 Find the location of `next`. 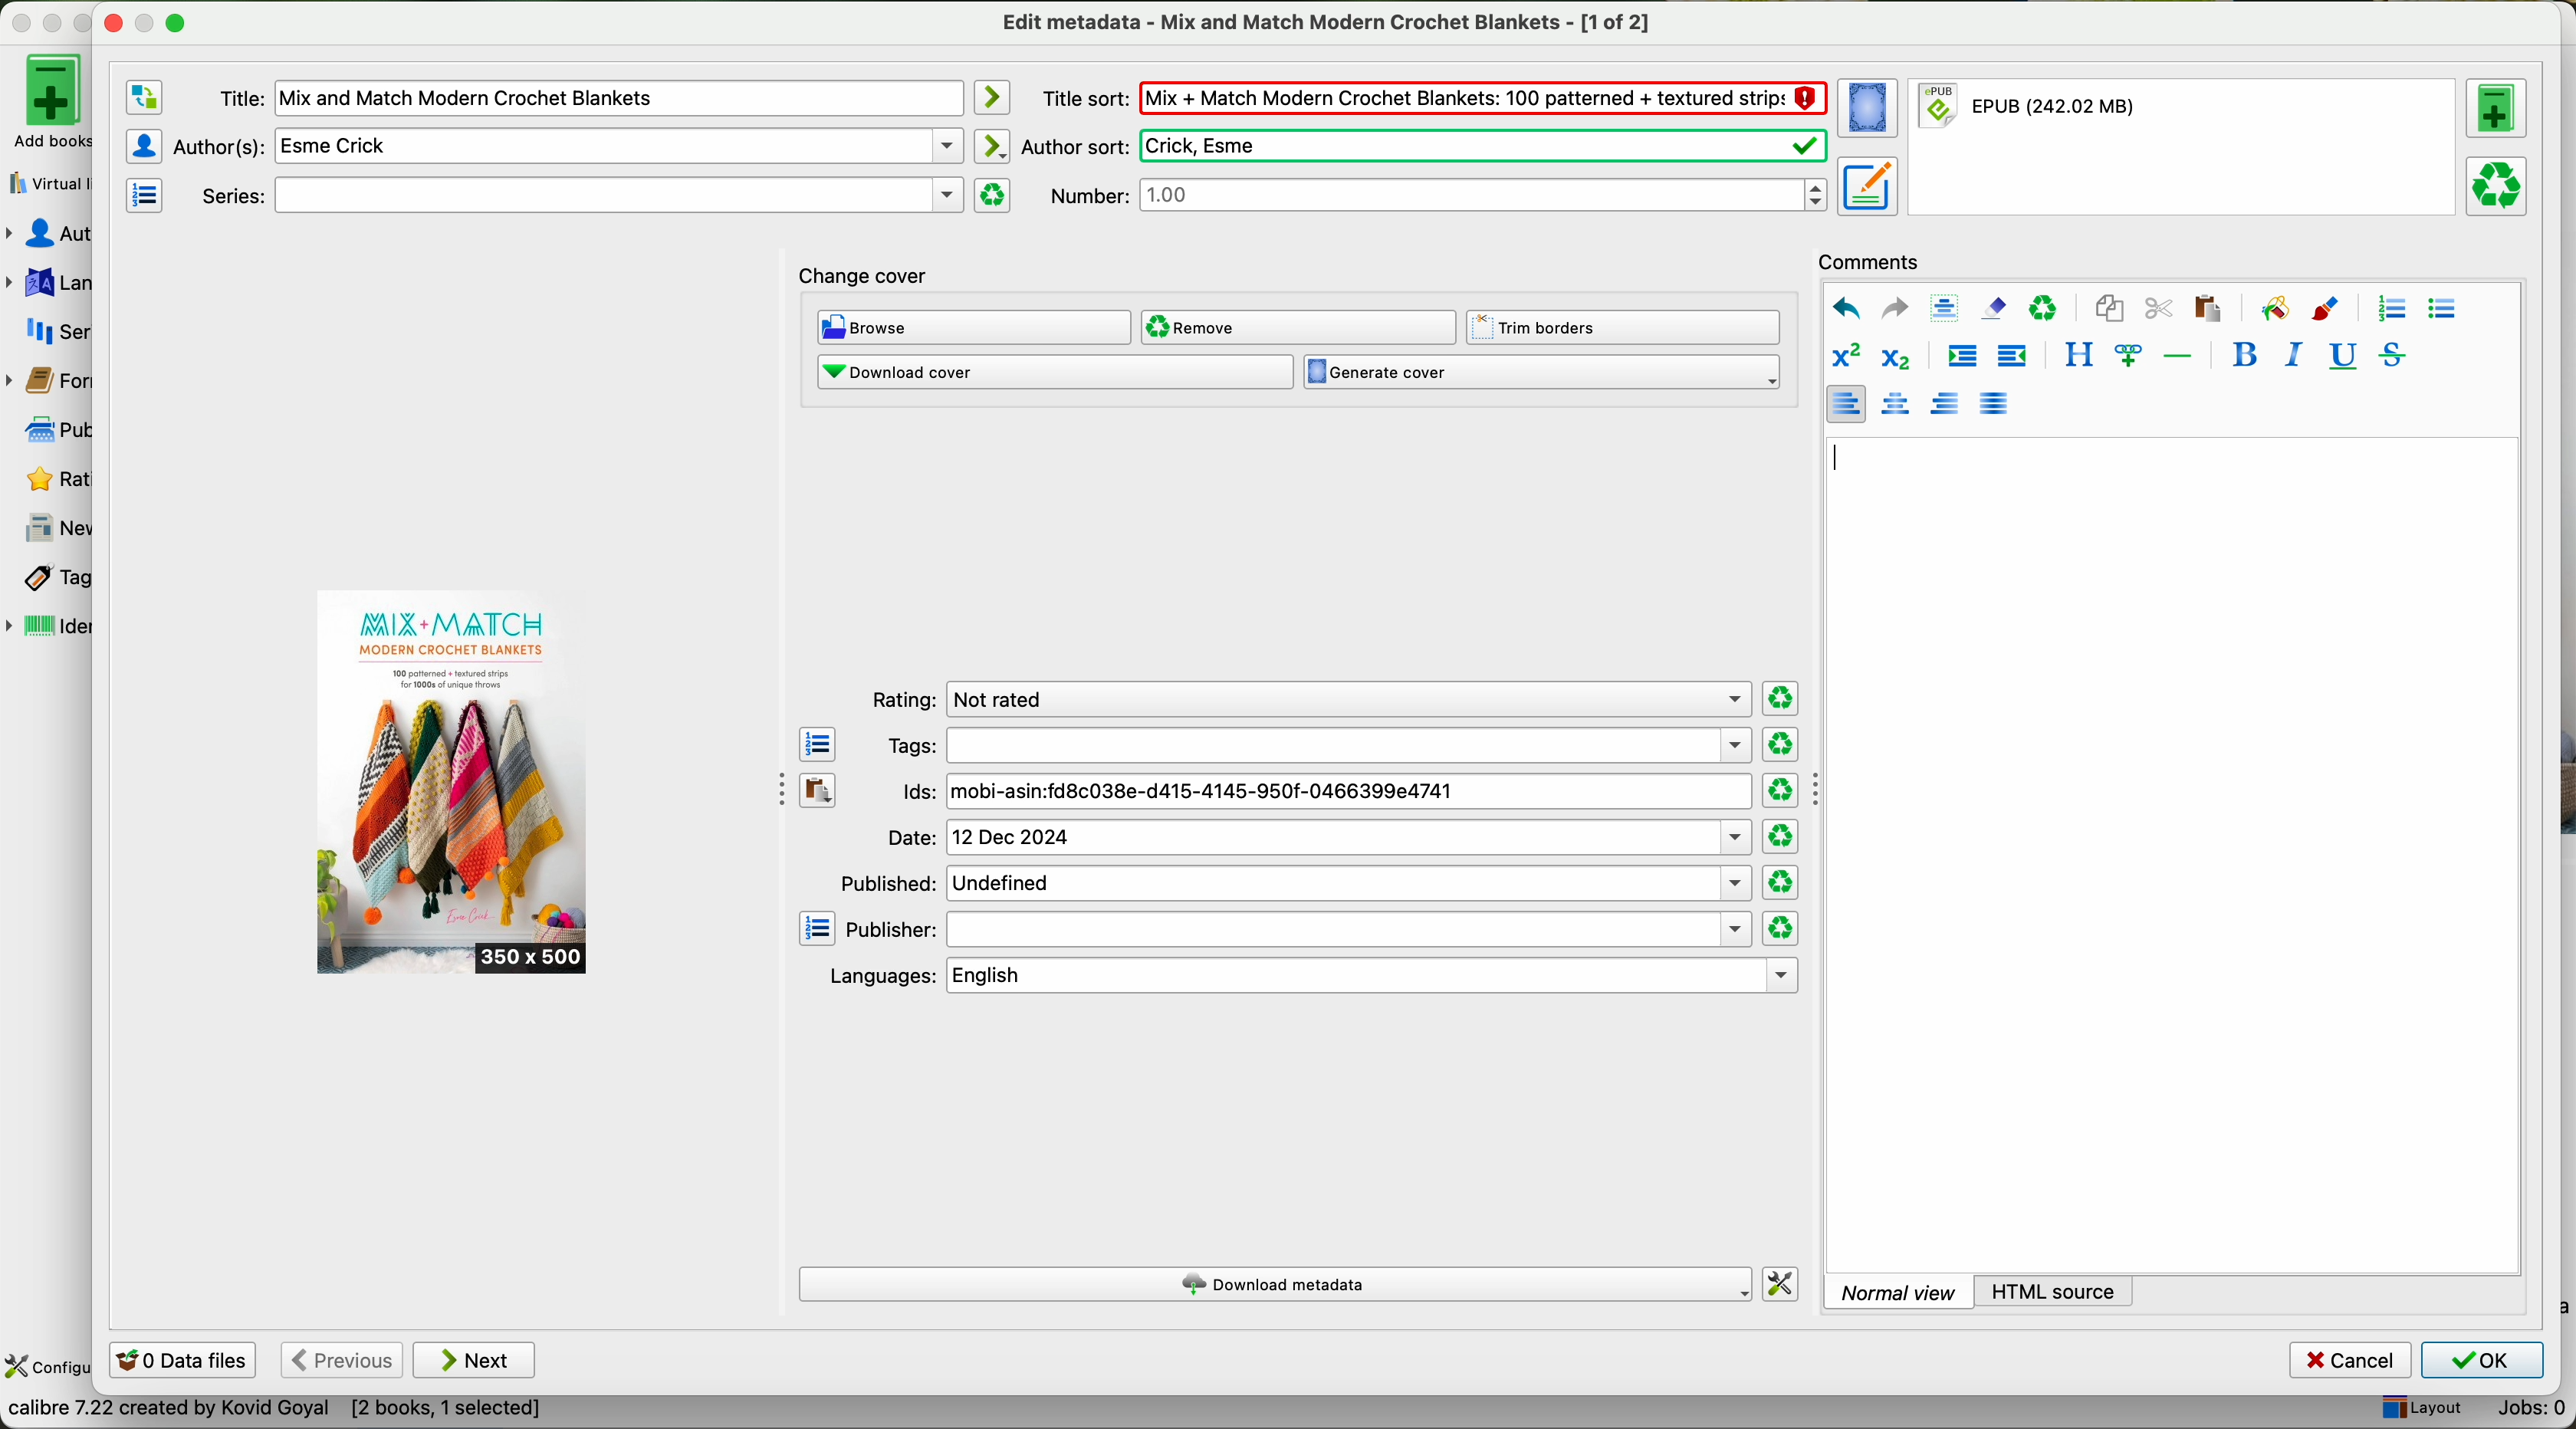

next is located at coordinates (475, 1360).